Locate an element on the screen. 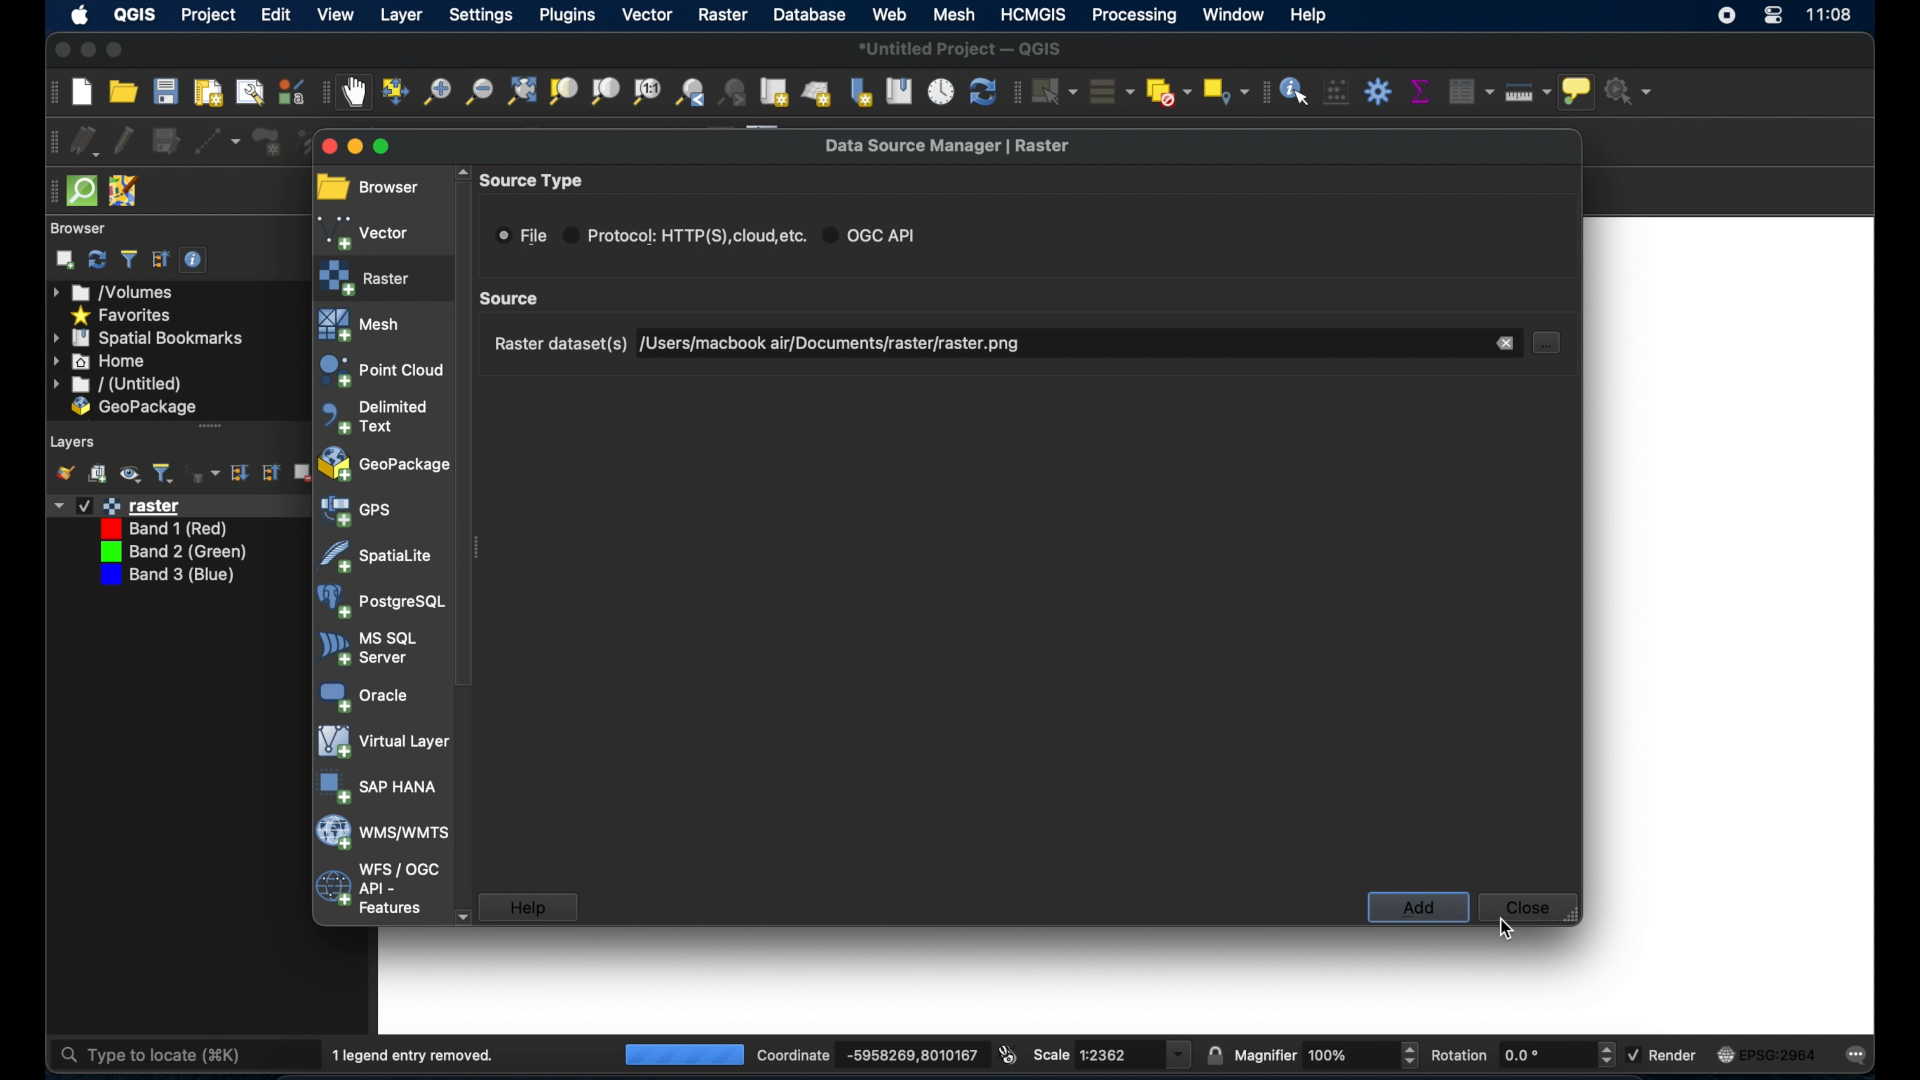 This screenshot has width=1920, height=1080.  is located at coordinates (463, 439).